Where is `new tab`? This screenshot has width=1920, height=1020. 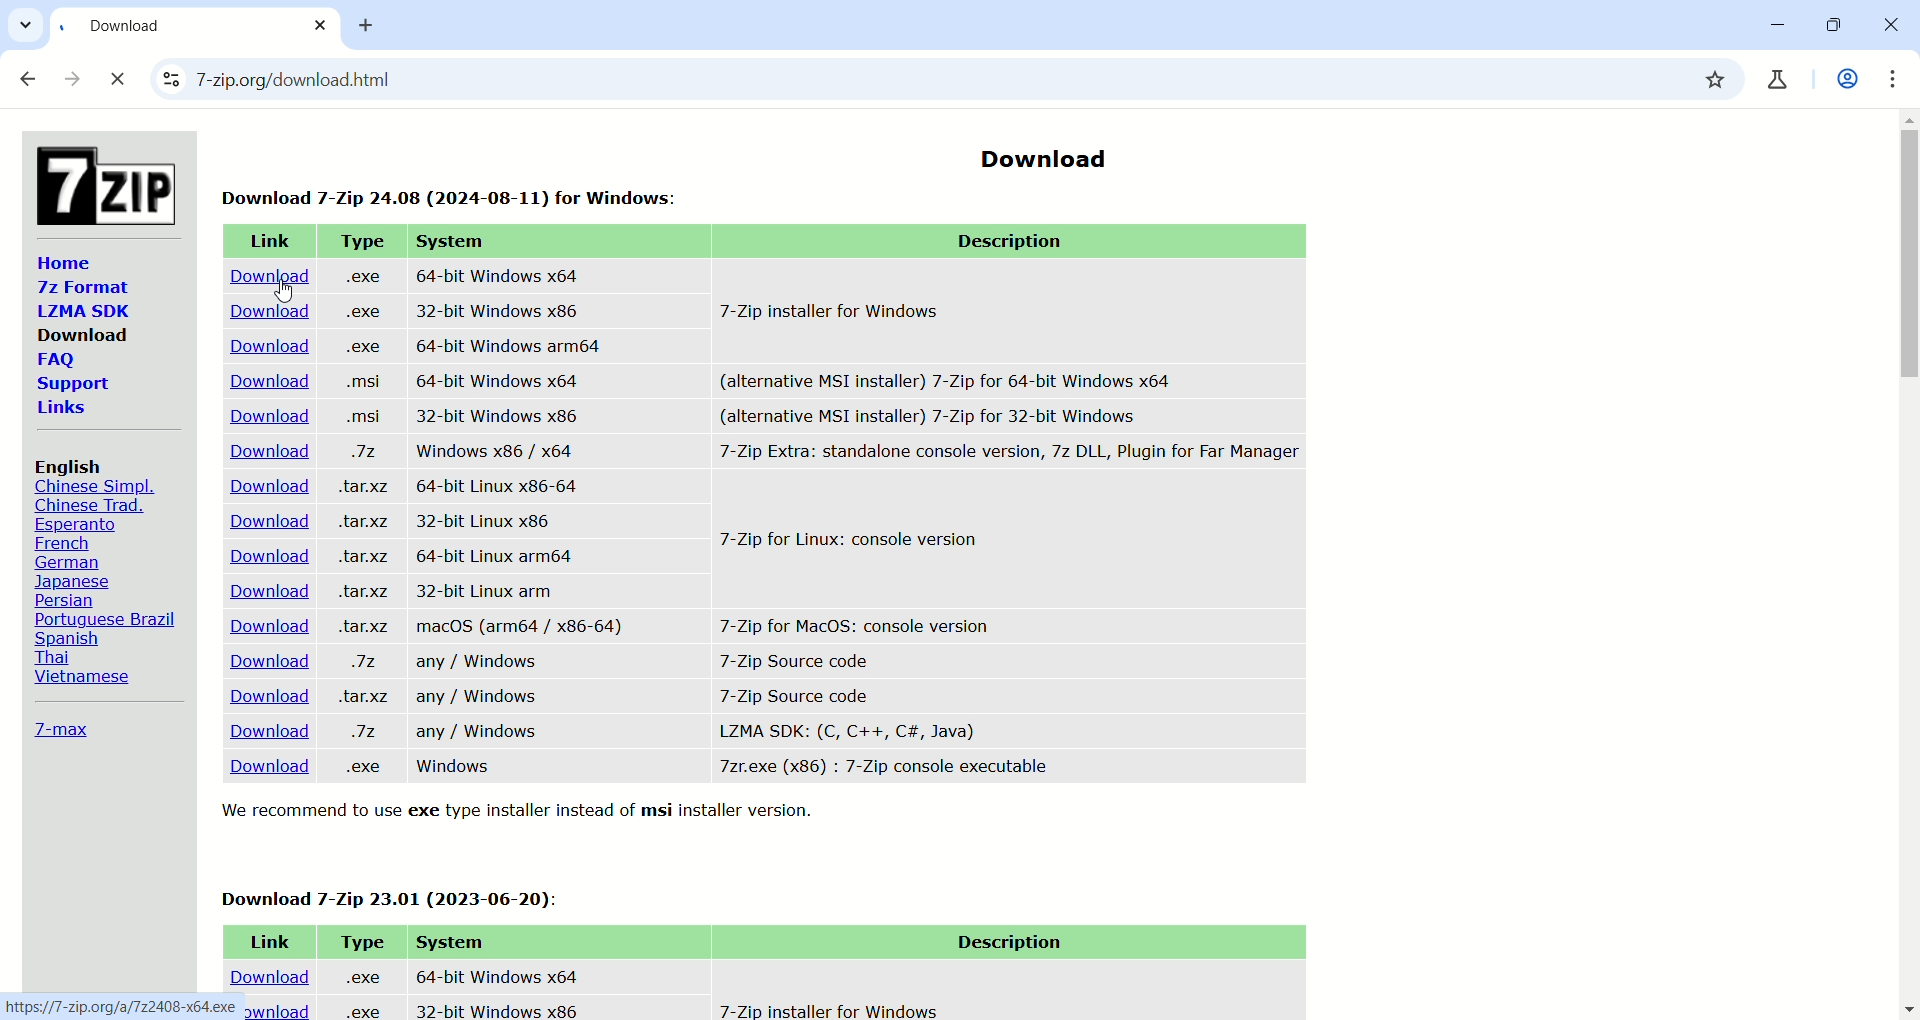 new tab is located at coordinates (375, 28).